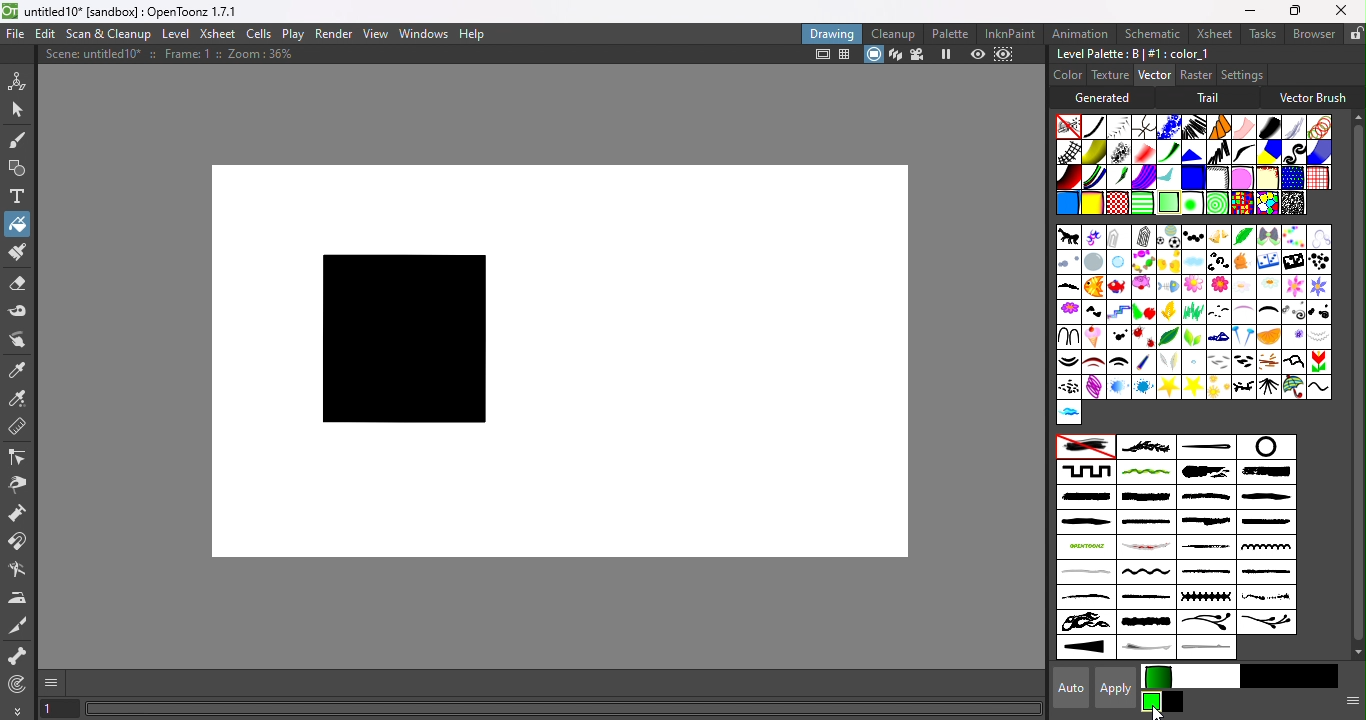 This screenshot has height=720, width=1366. I want to click on Brush, so click(1291, 236).